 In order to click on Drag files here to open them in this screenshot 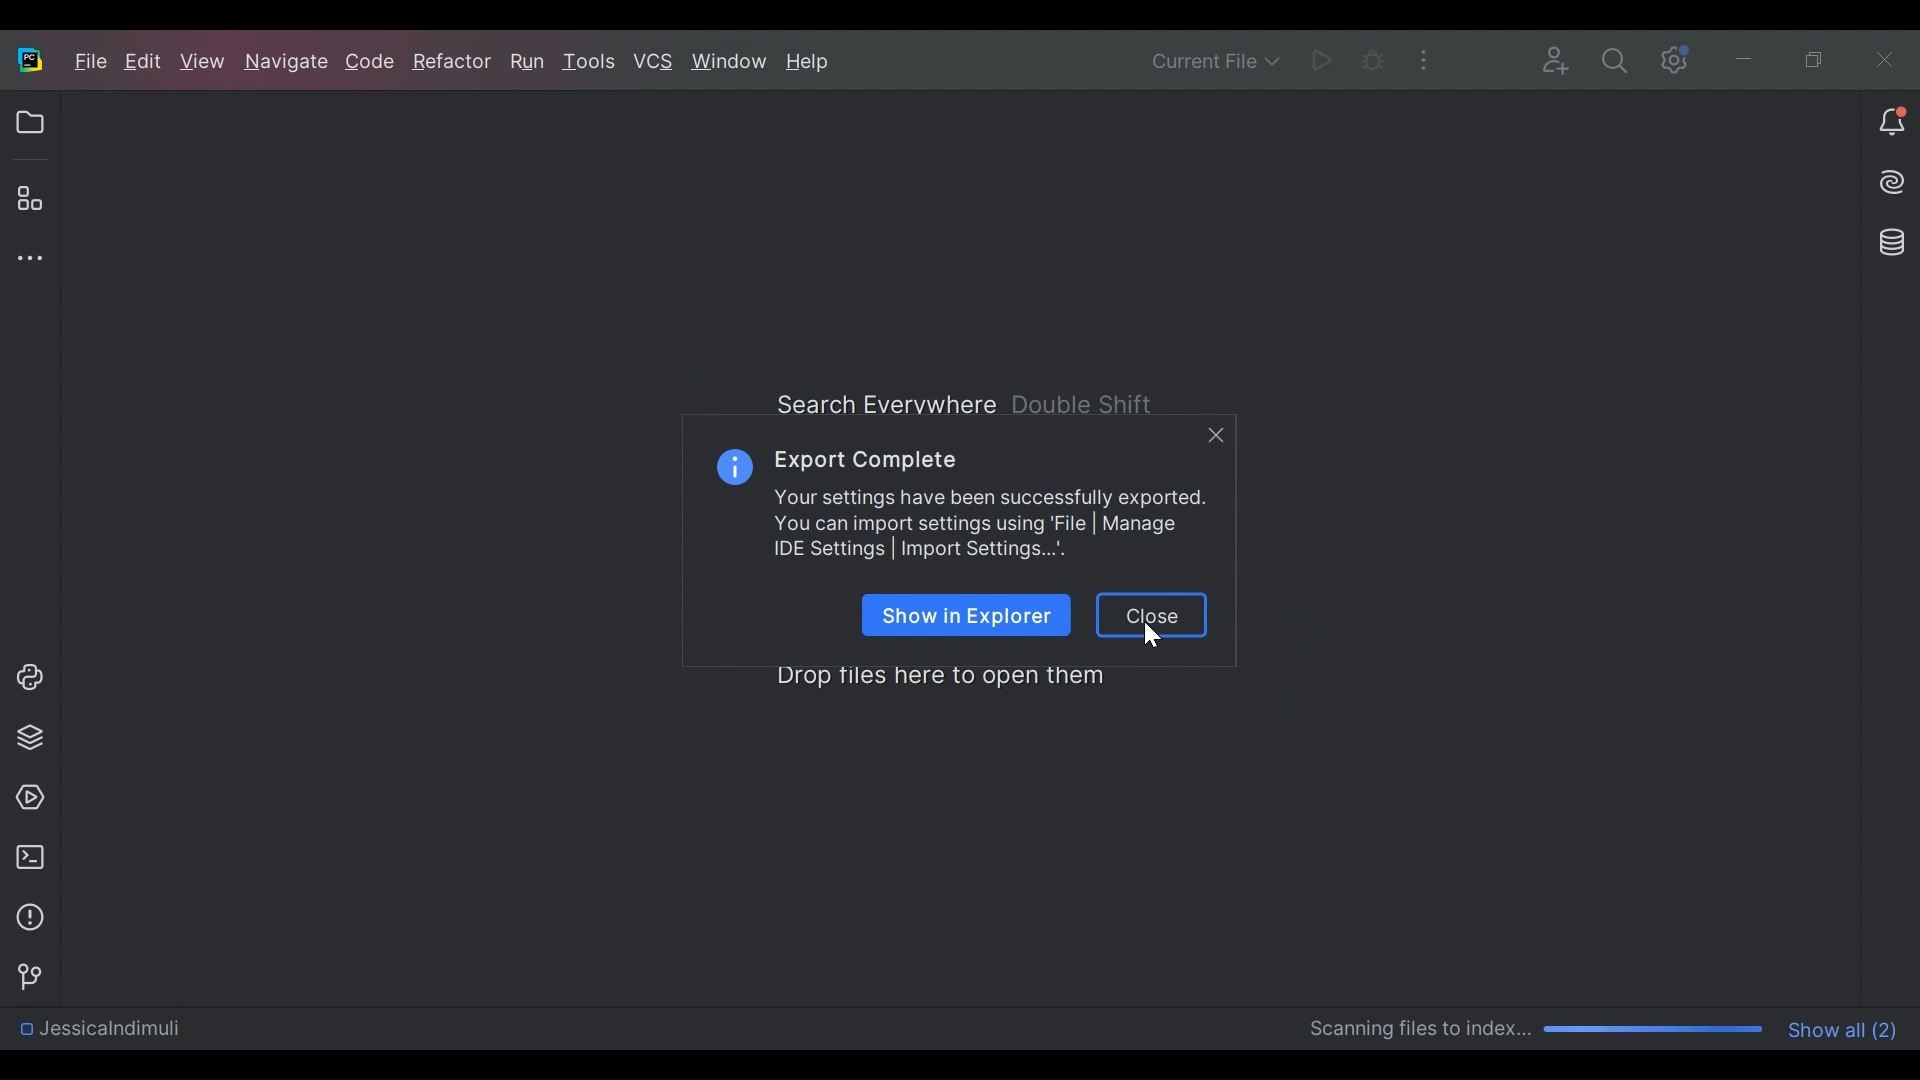, I will do `click(938, 675)`.